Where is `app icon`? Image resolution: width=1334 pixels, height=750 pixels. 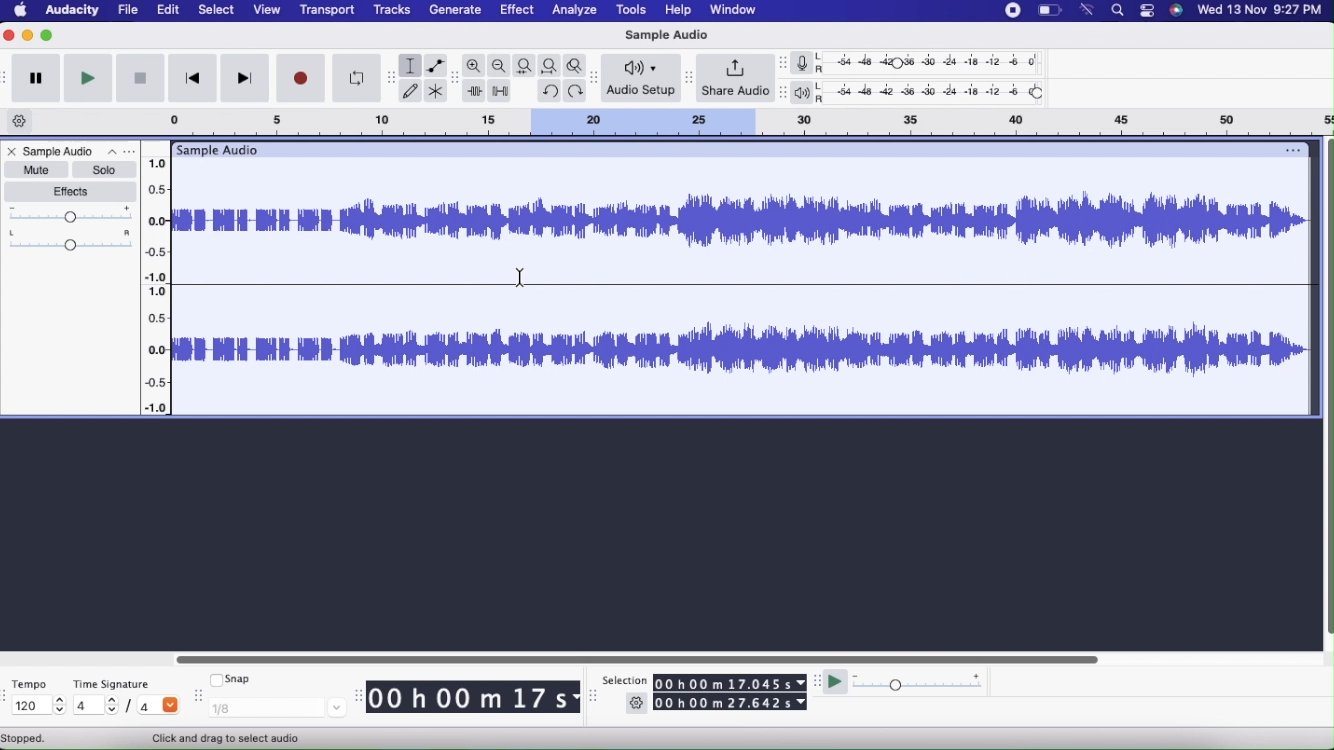 app icon is located at coordinates (1176, 10).